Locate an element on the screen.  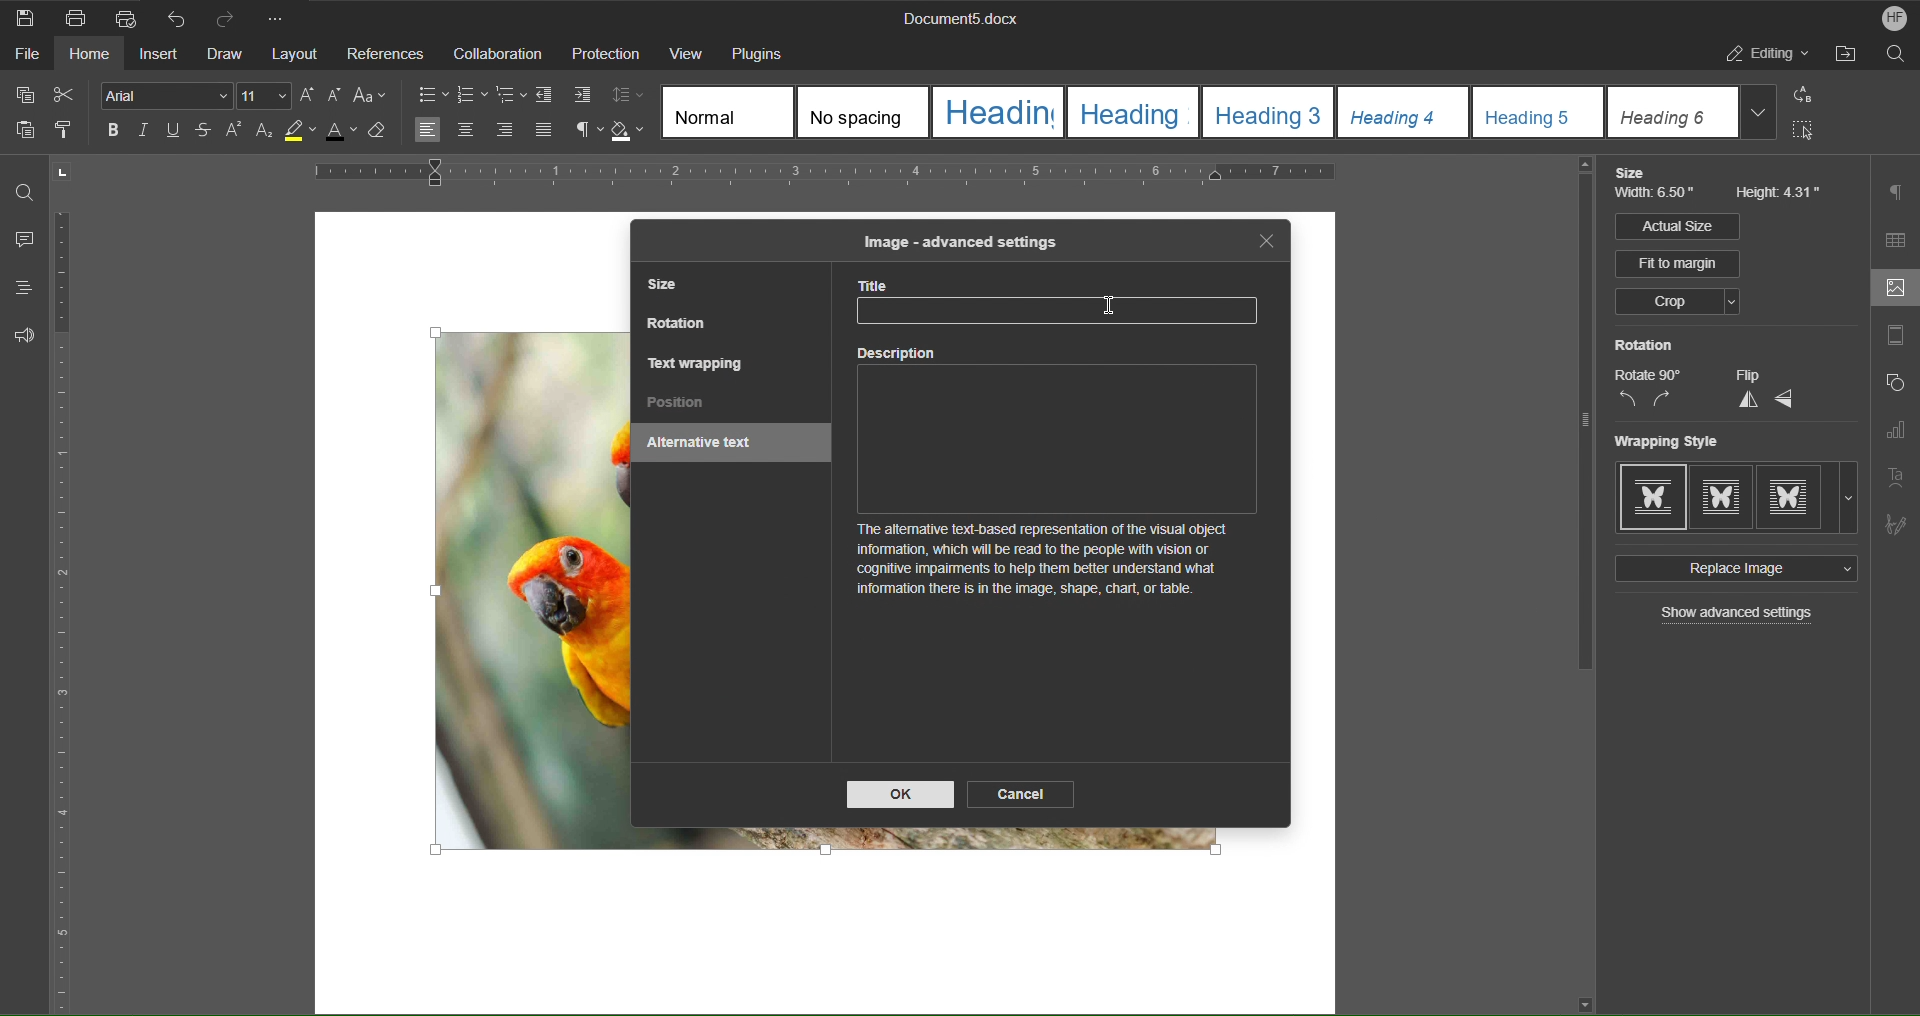
Protection is located at coordinates (606, 54).